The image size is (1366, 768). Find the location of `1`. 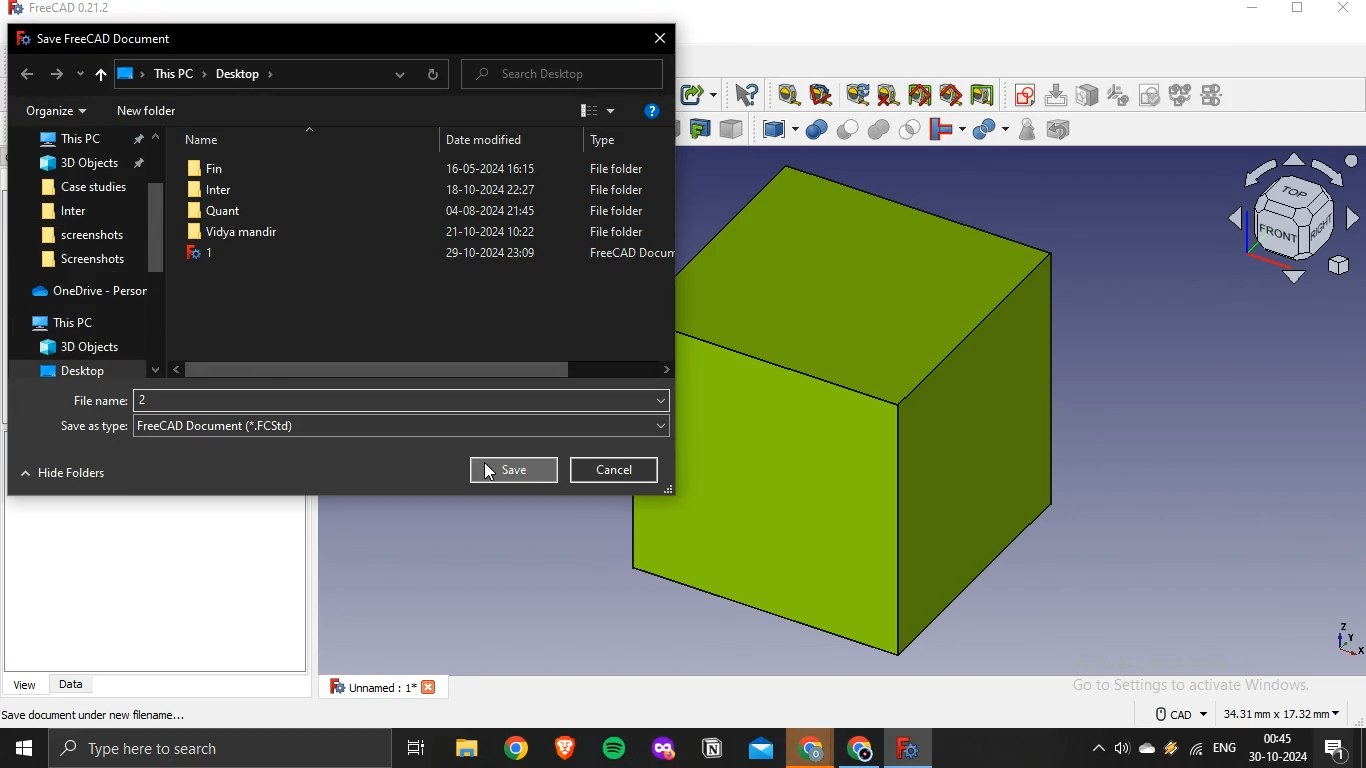

1 is located at coordinates (423, 253).